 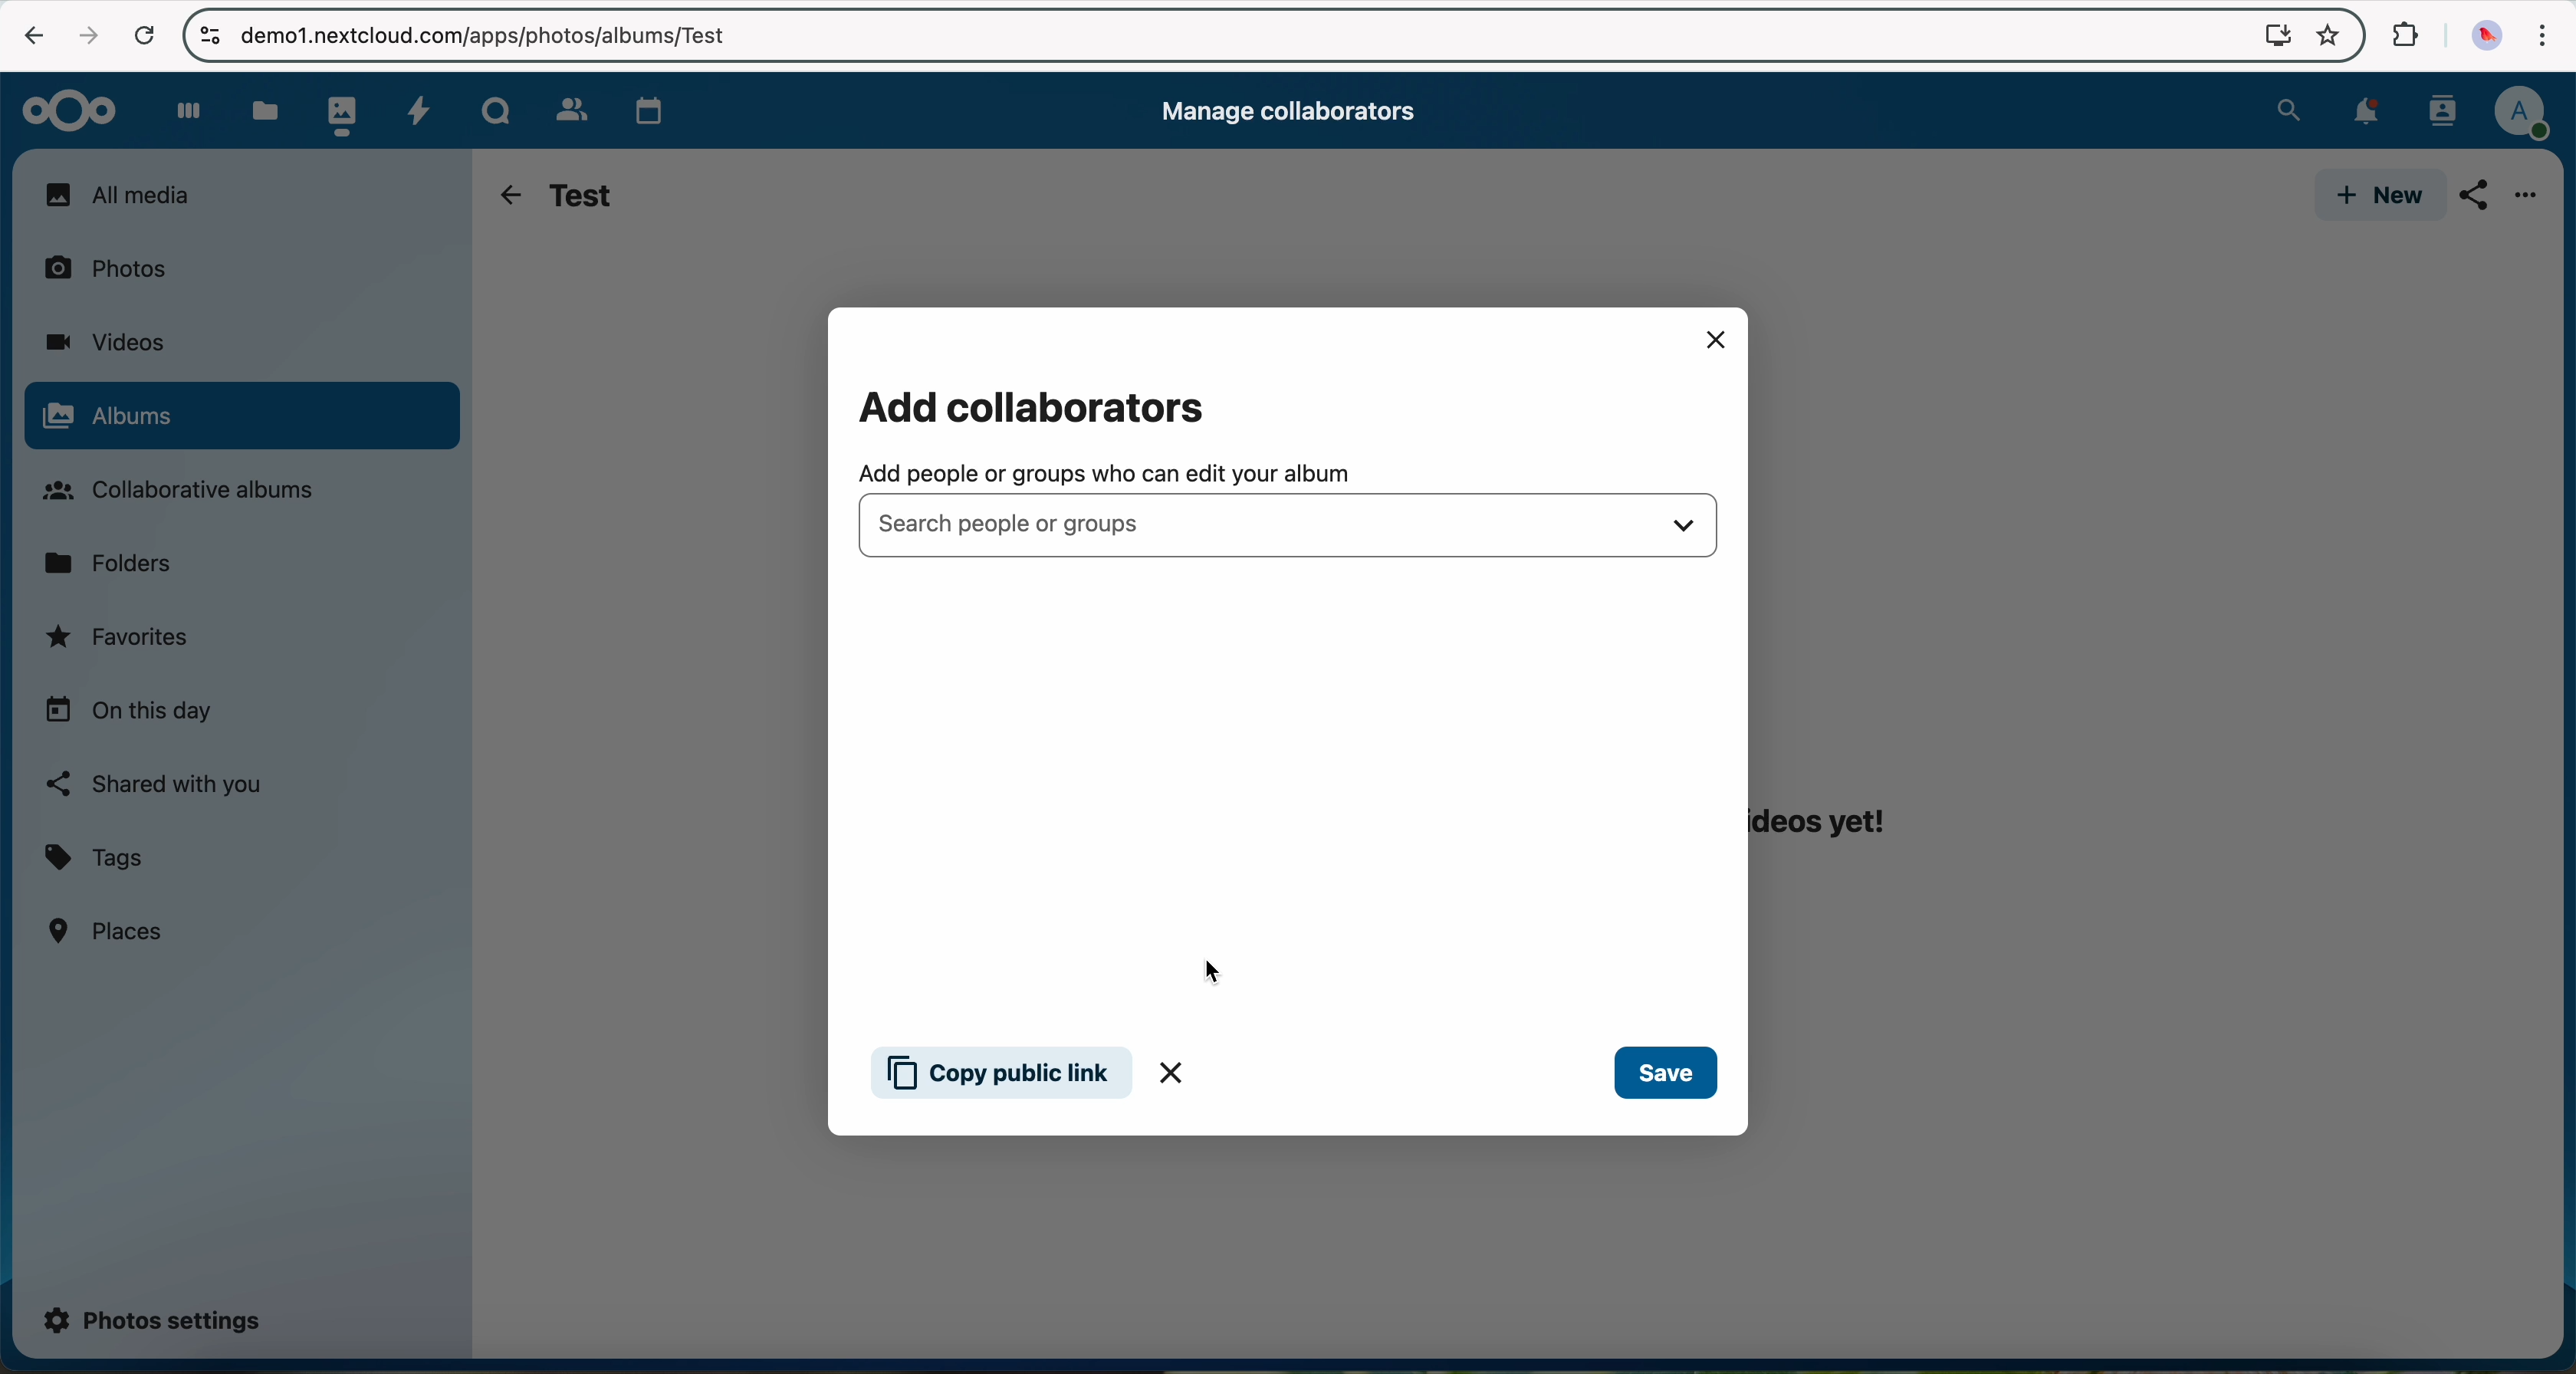 I want to click on Nextcloud logo, so click(x=61, y=109).